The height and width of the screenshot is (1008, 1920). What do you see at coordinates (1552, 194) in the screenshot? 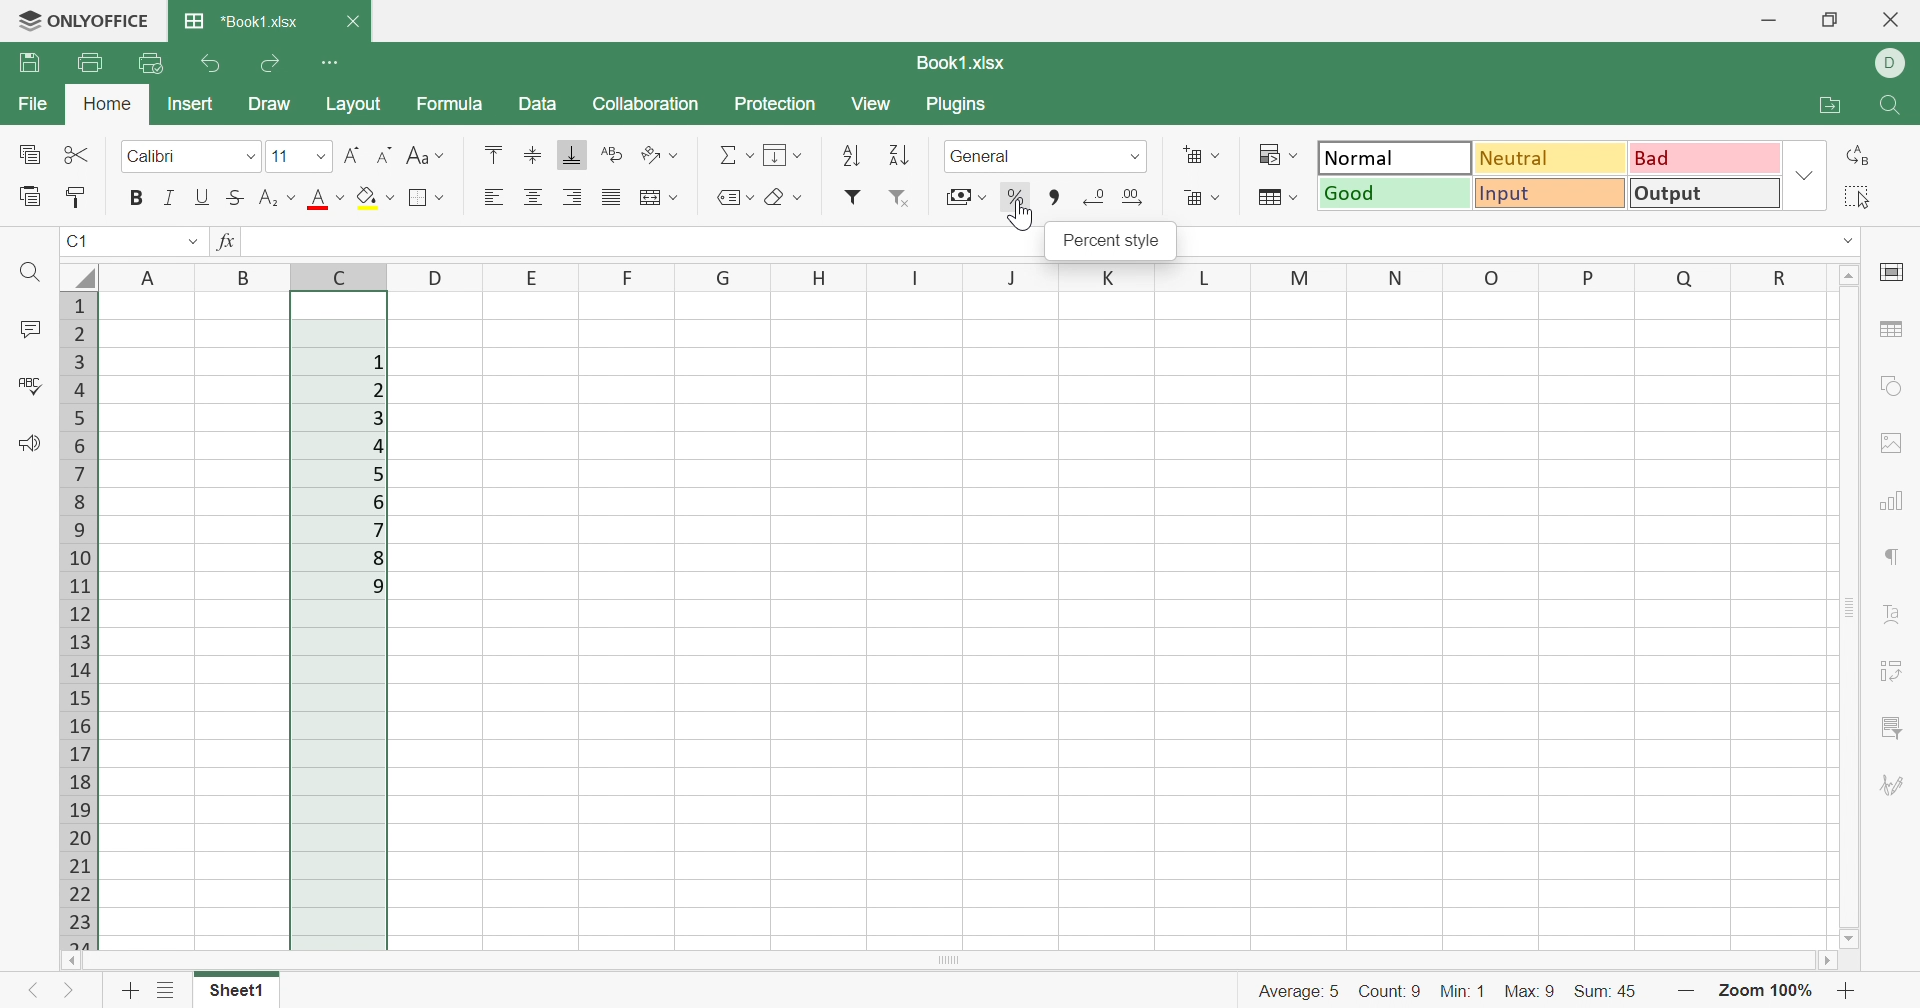
I see `Input` at bounding box center [1552, 194].